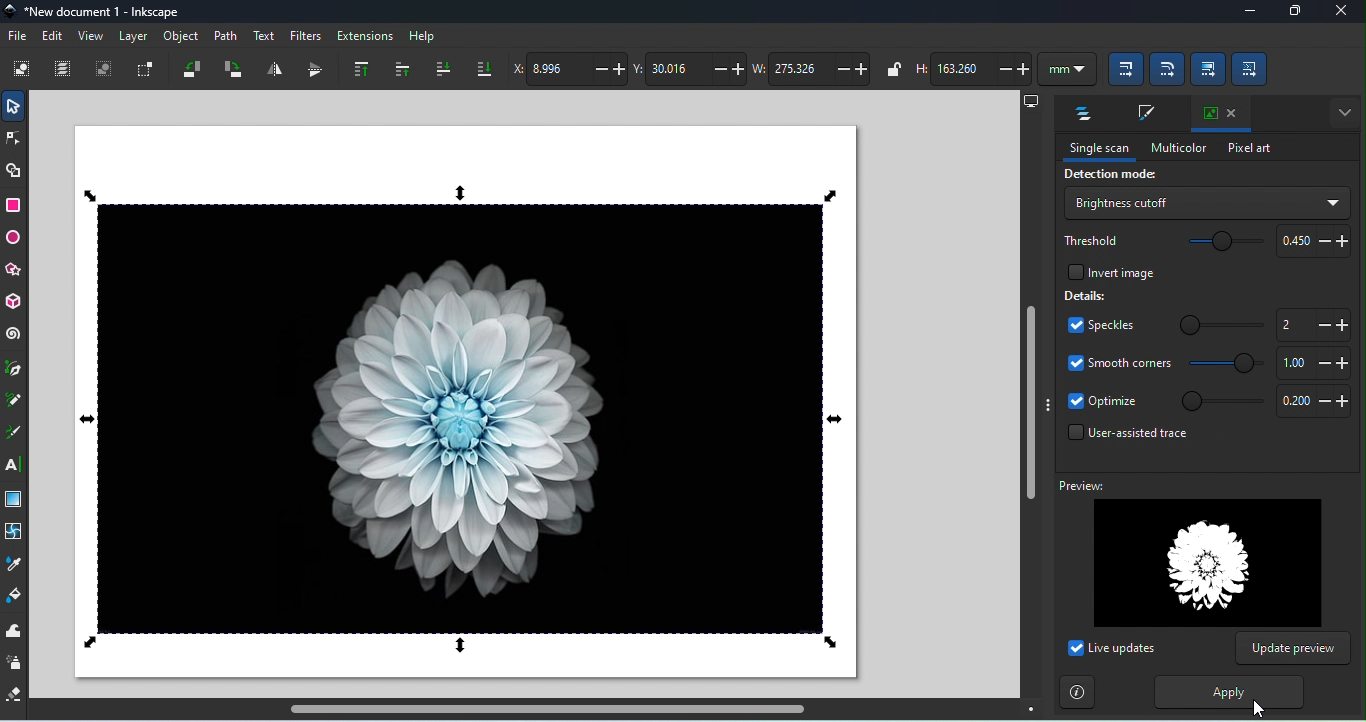 This screenshot has width=1366, height=722. I want to click on Pixel art, so click(1245, 149).